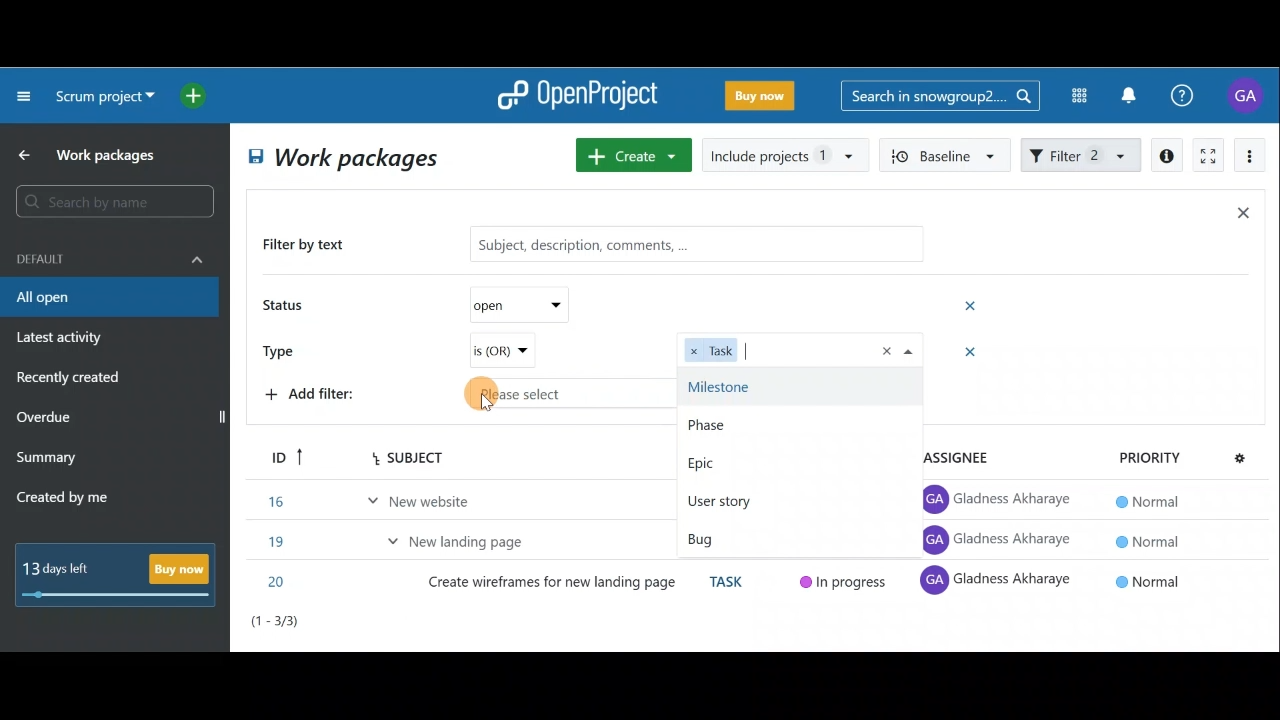  I want to click on Epic, so click(788, 500).